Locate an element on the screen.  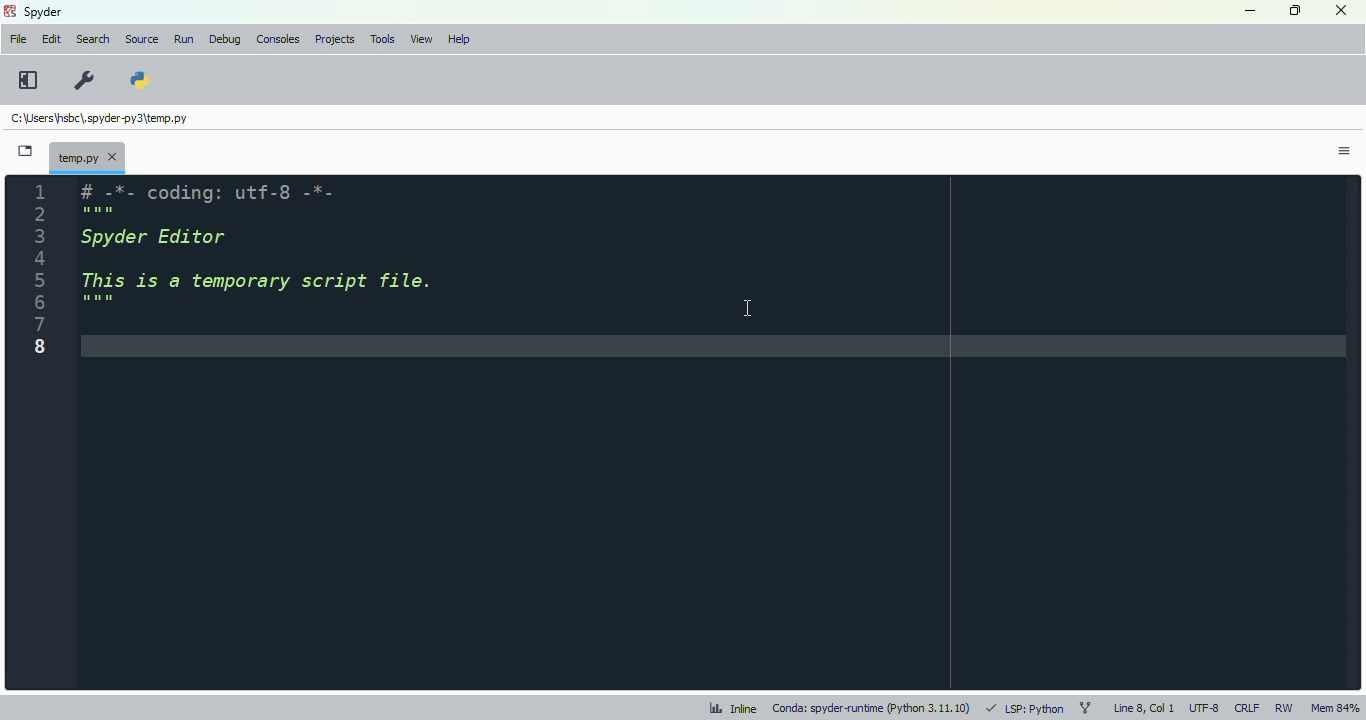
temporary file is located at coordinates (86, 157).